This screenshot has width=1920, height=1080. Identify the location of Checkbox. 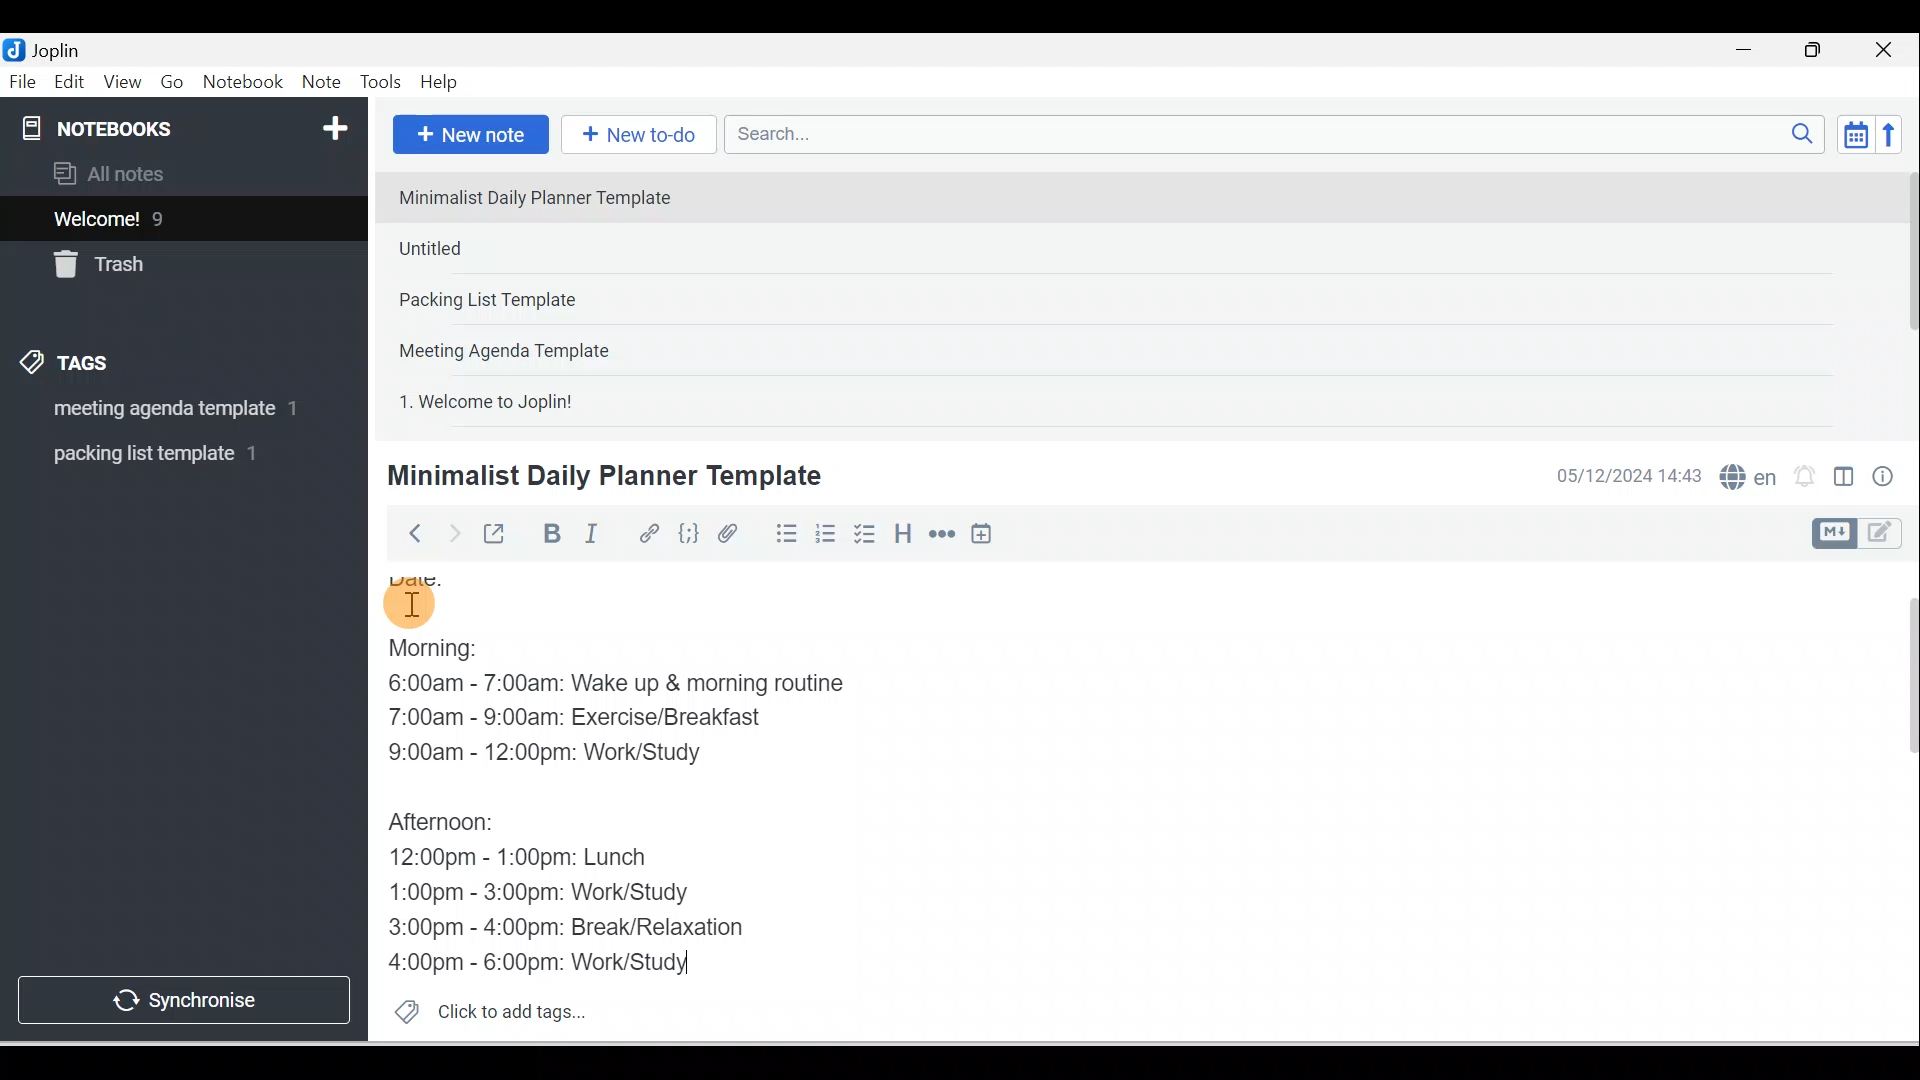
(863, 534).